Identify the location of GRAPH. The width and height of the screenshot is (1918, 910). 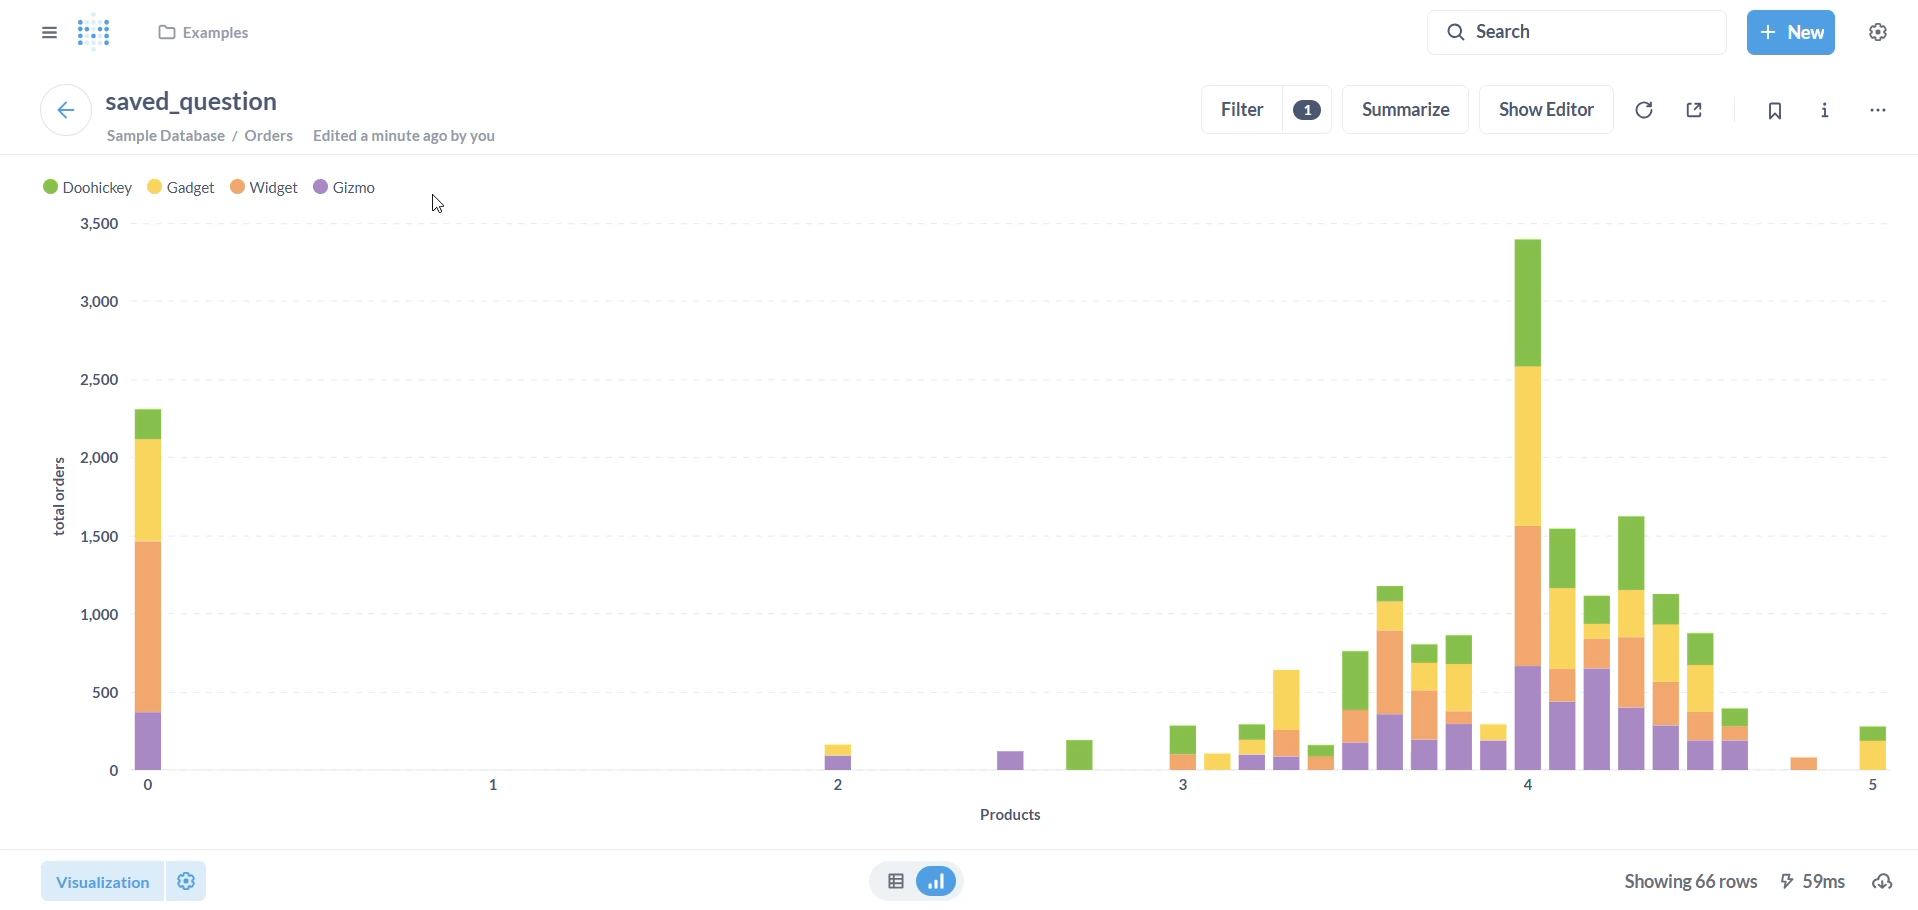
(961, 498).